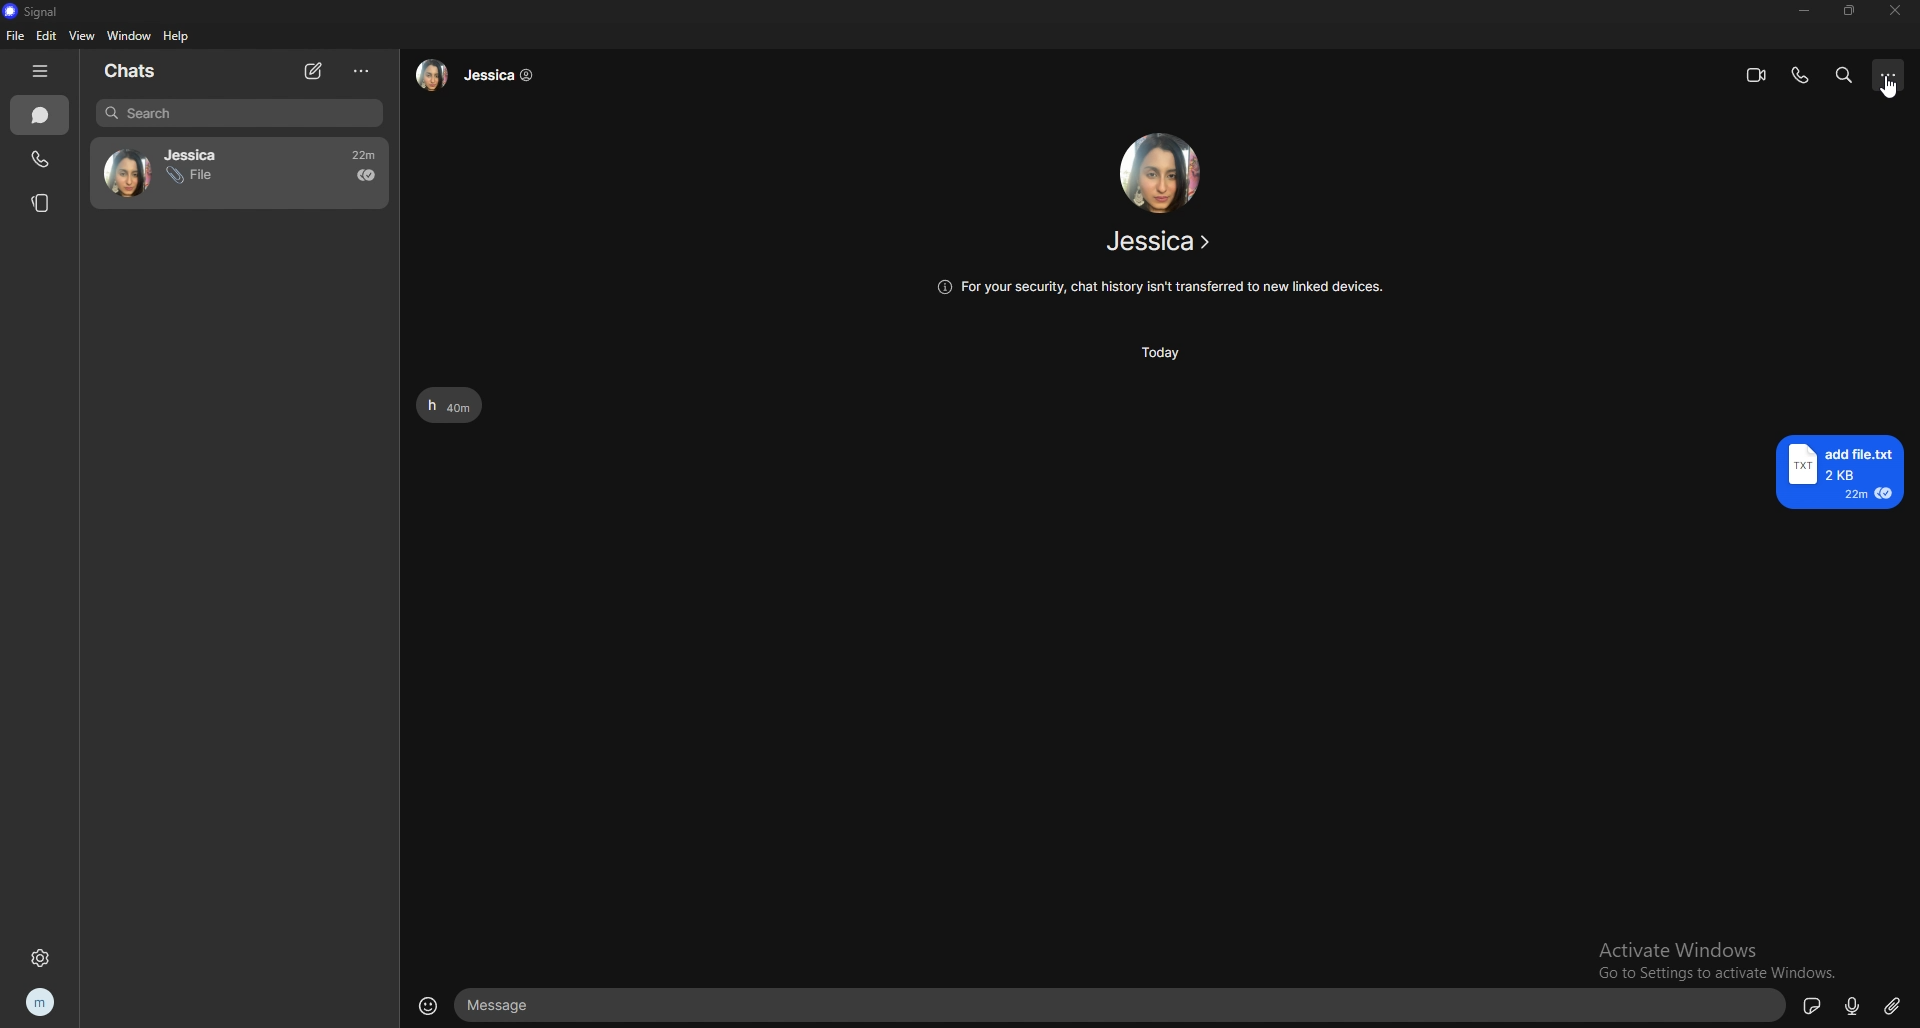  Describe the element at coordinates (1125, 1006) in the screenshot. I see `text input` at that location.